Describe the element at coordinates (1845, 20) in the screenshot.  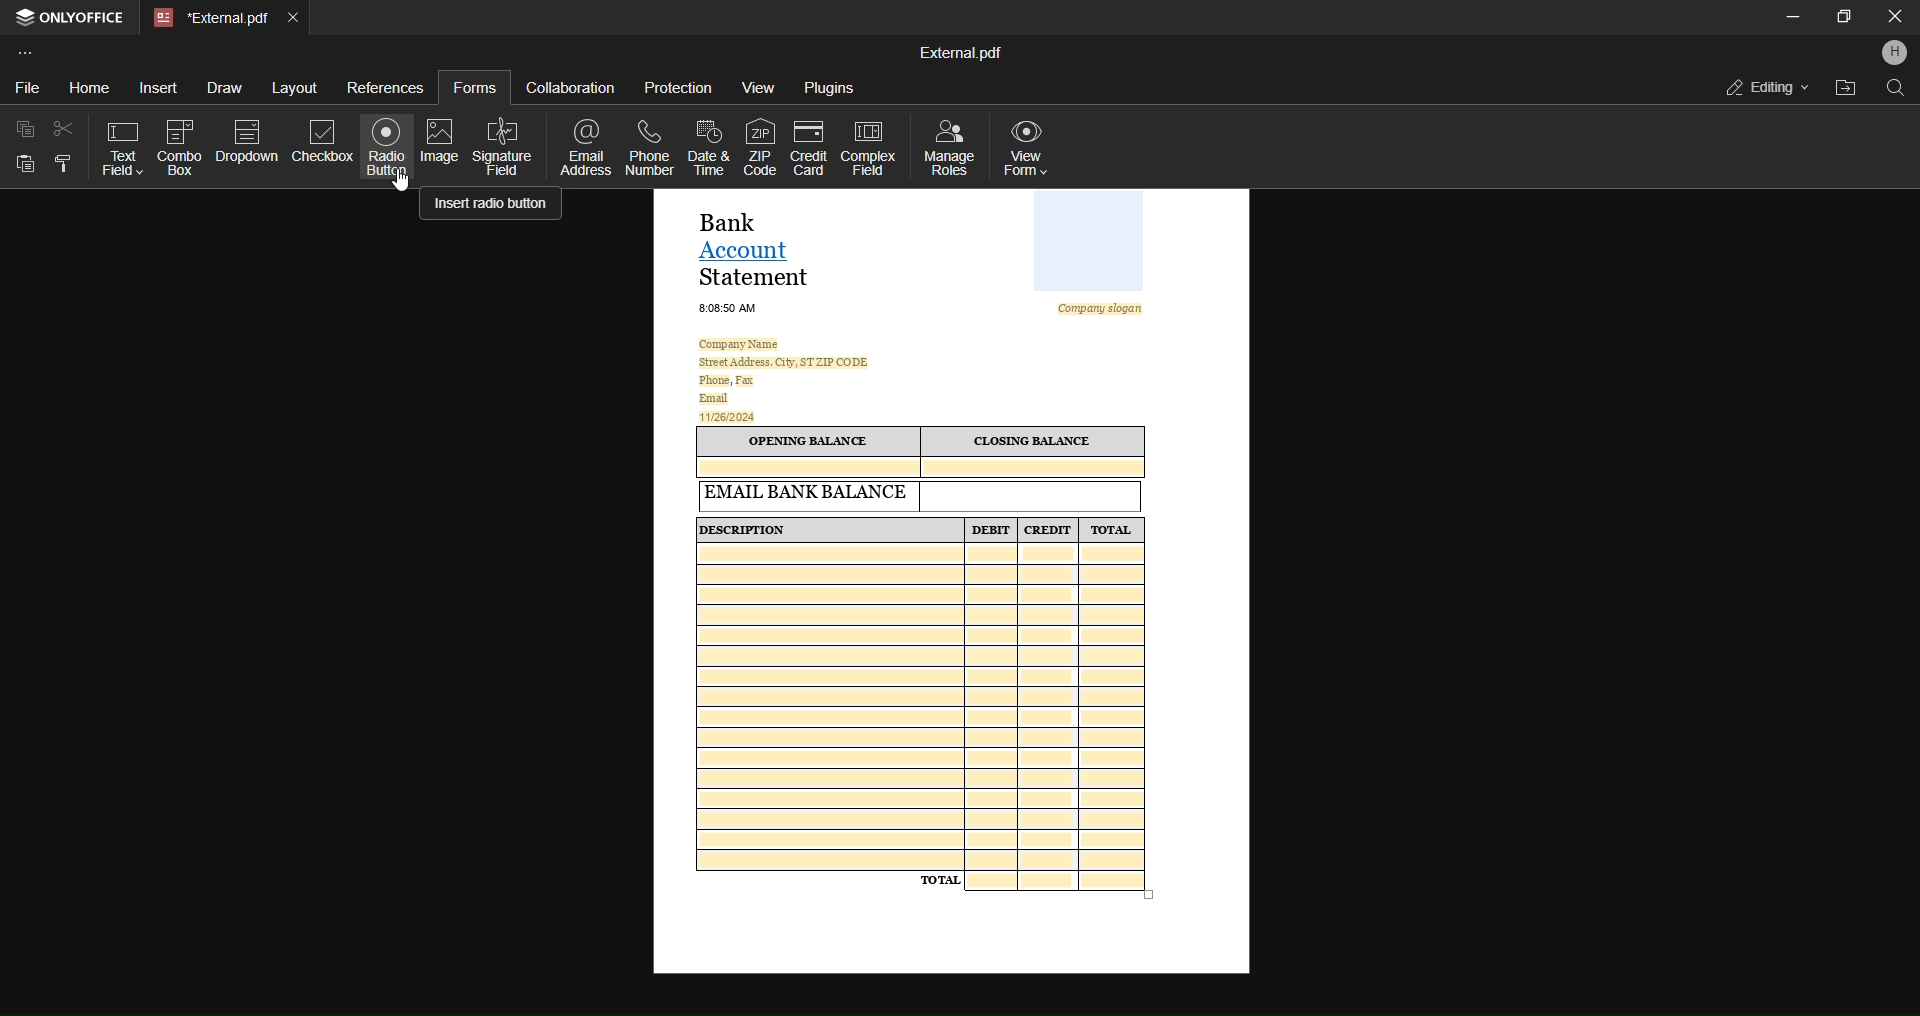
I see `maximize` at that location.